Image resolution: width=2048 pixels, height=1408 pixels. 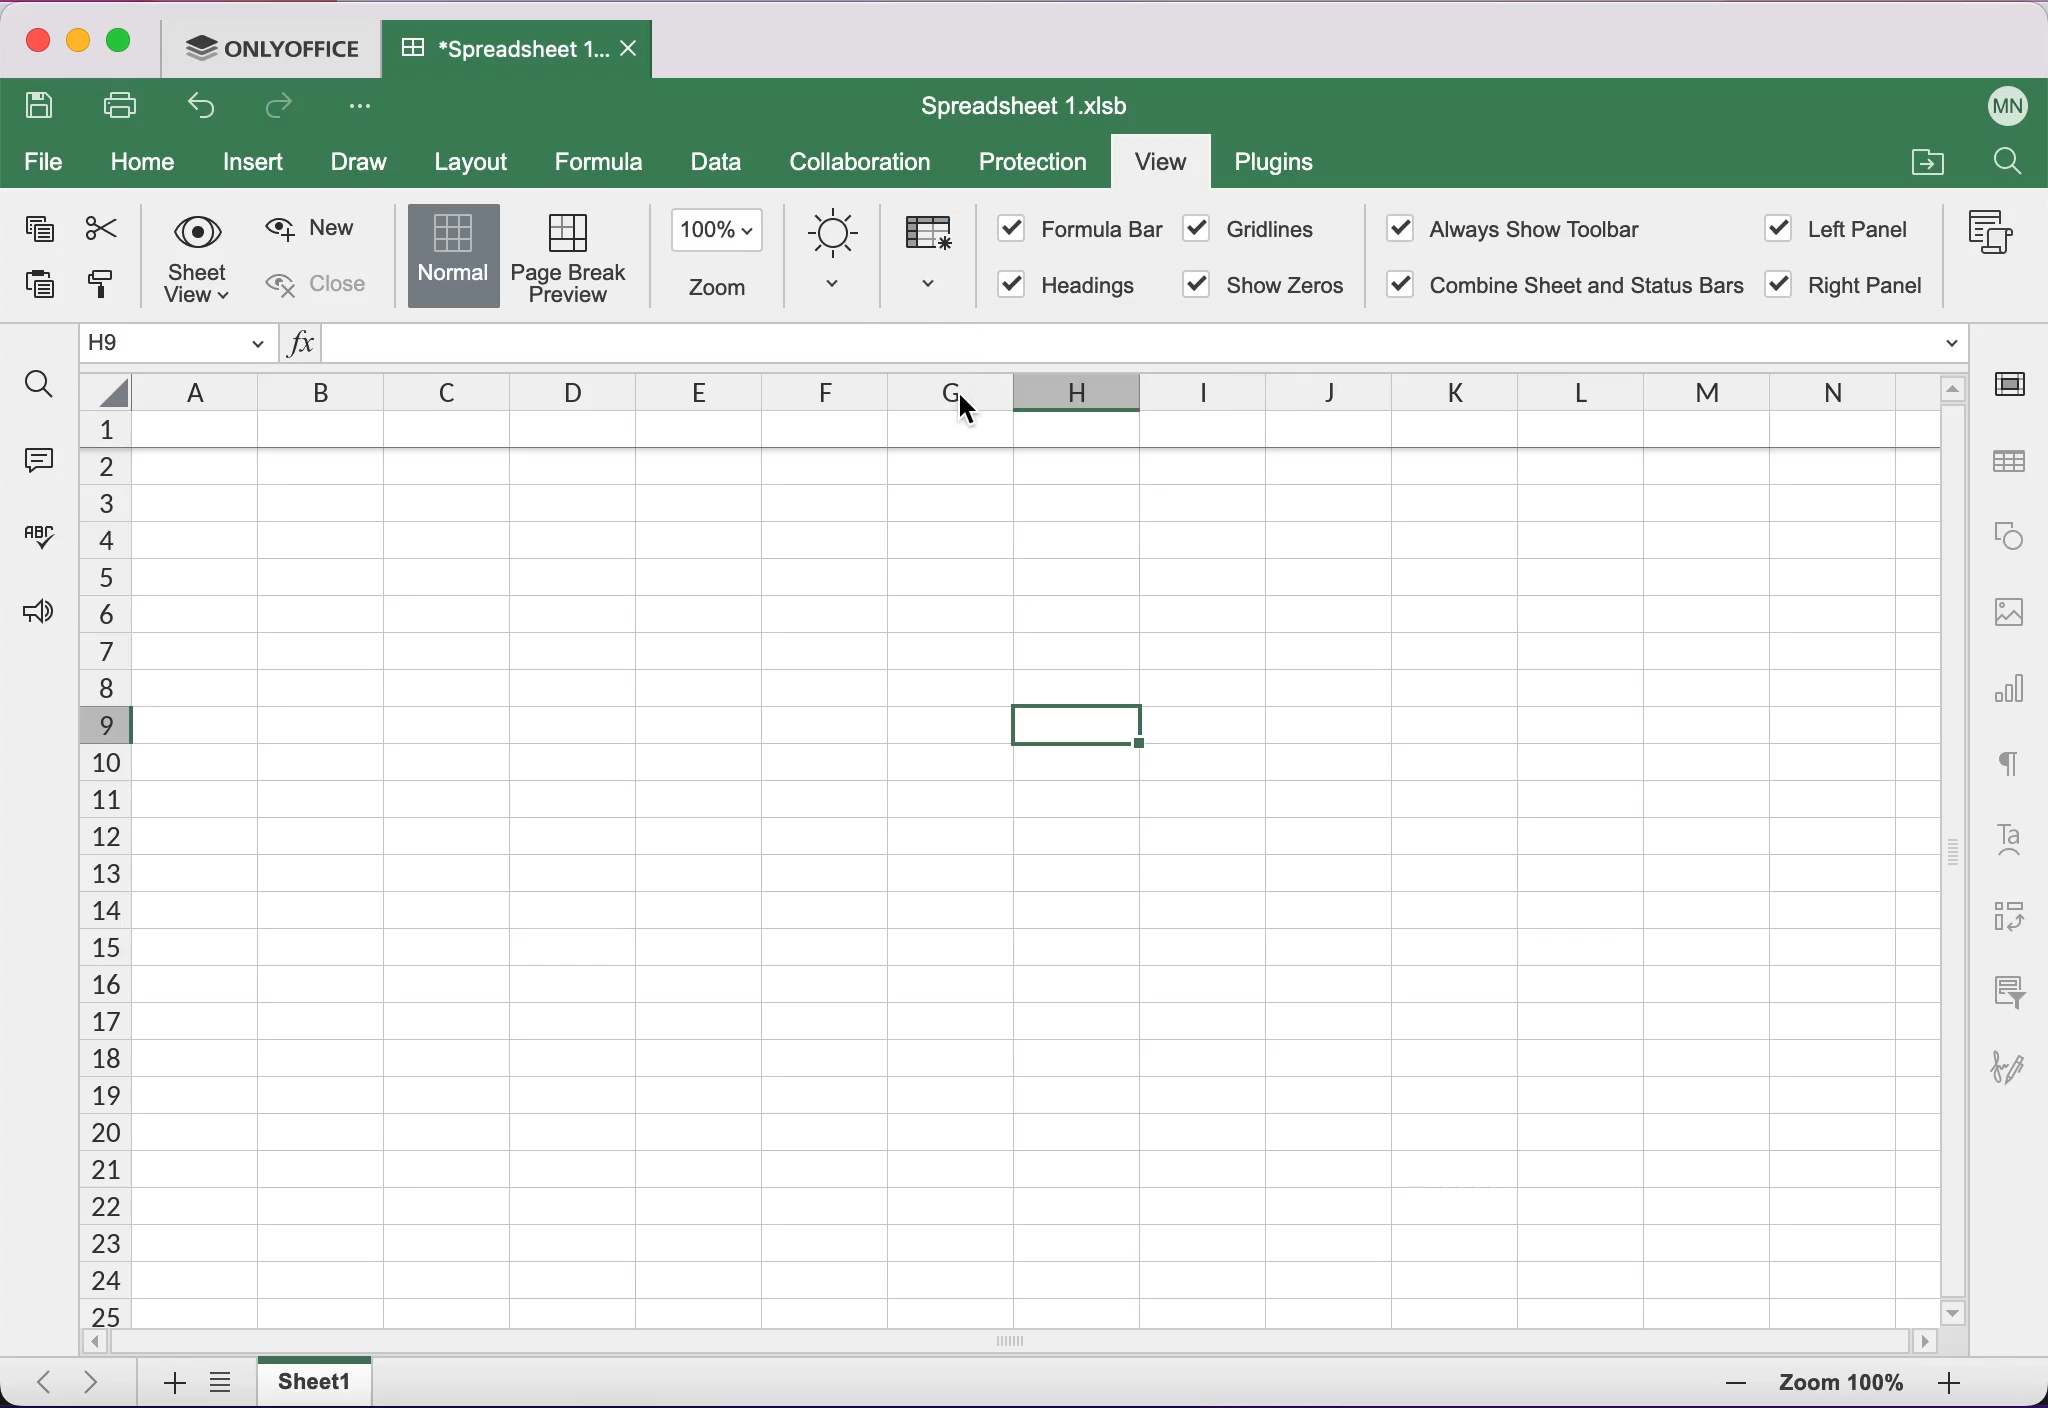 I want to click on cut, so click(x=108, y=229).